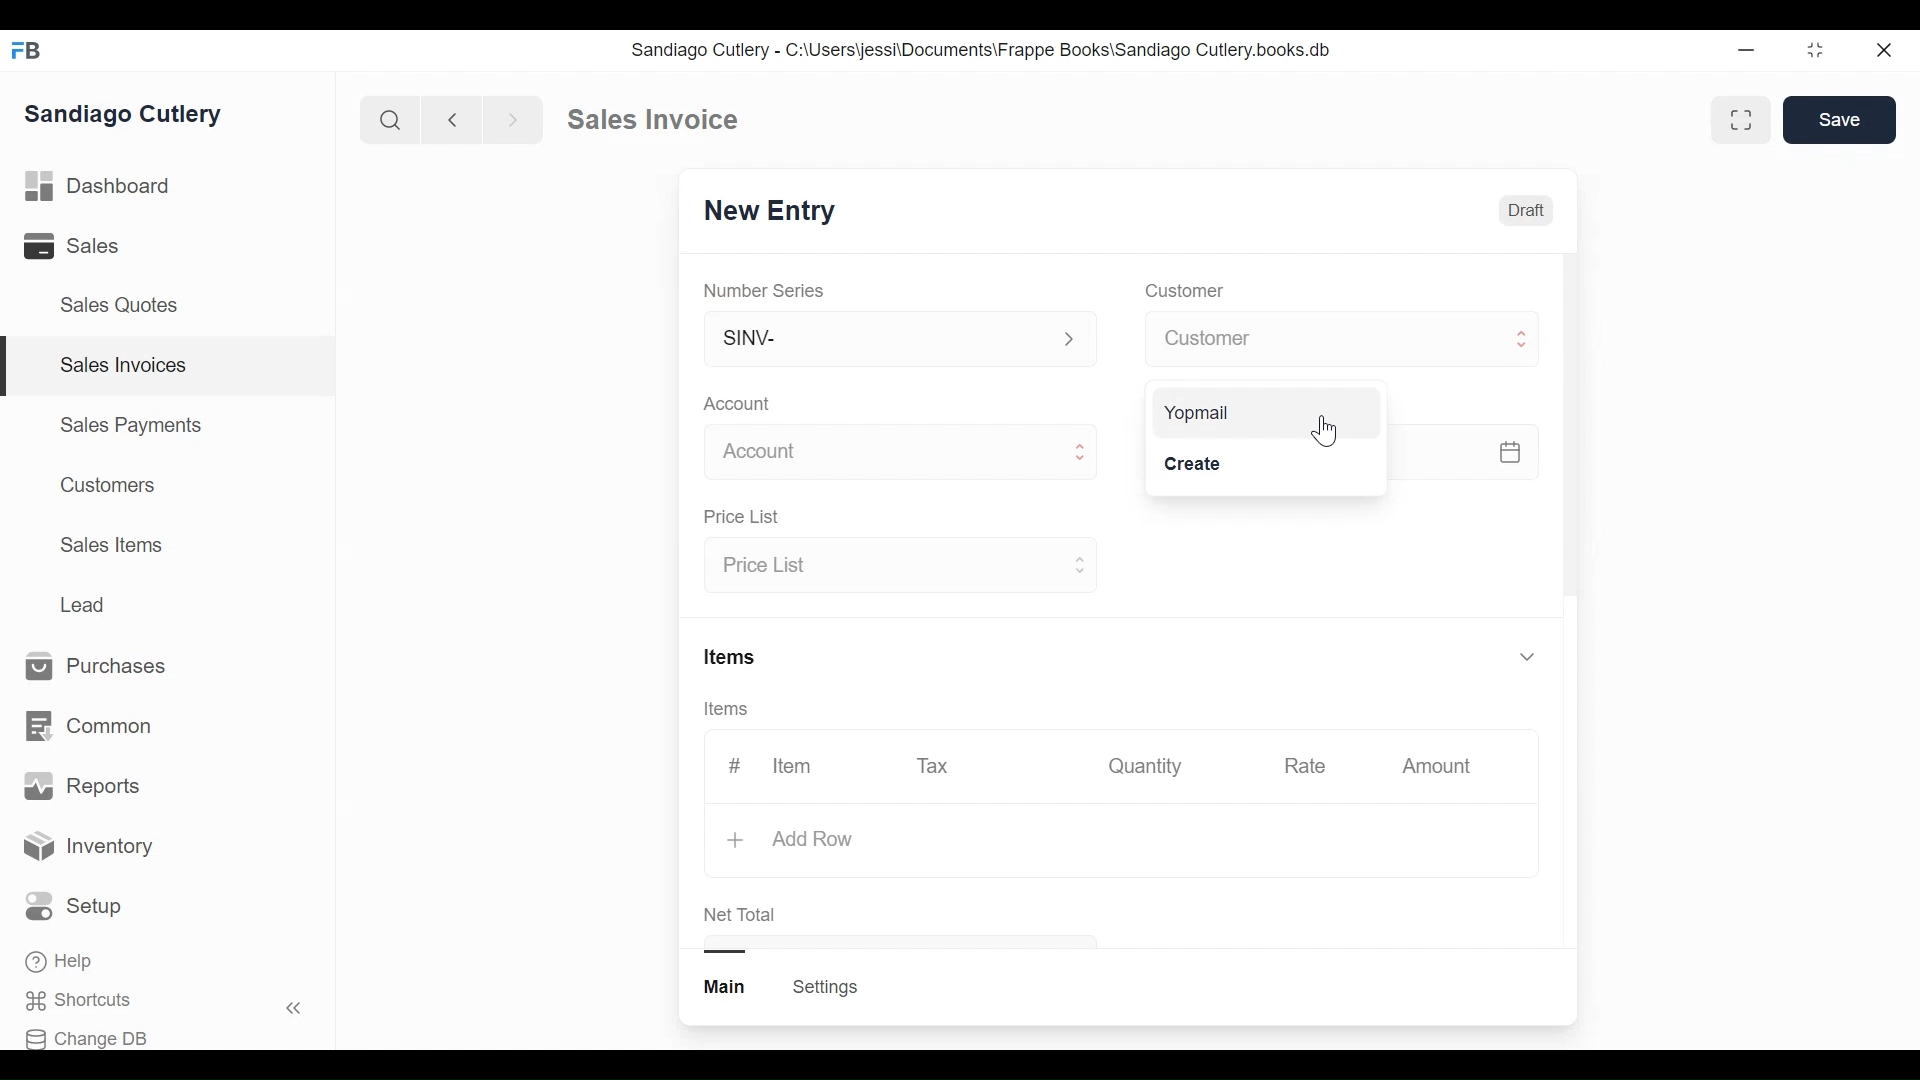  I want to click on Sandiago Cutlery - C:\Users\jessi\Documents\Frappe Books\Sandiago Cutlery.books.db, so click(979, 49).